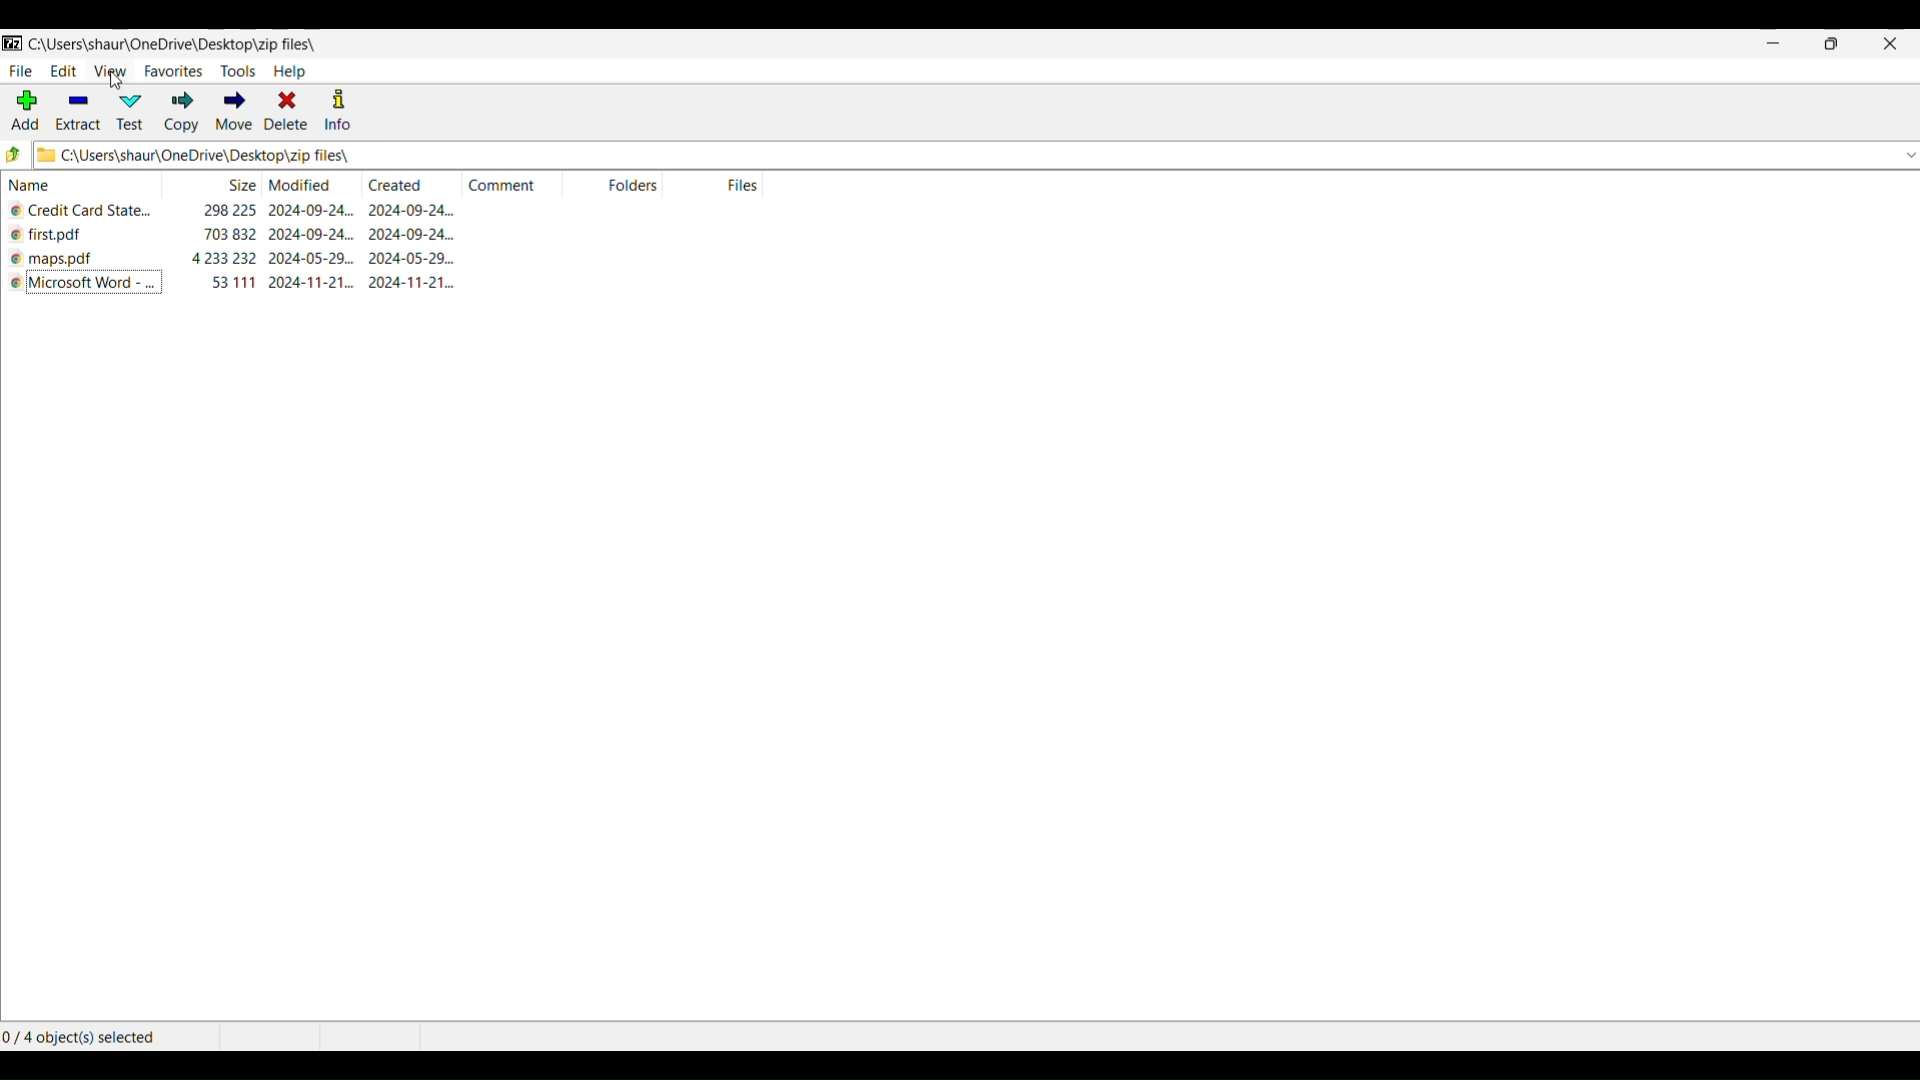 The height and width of the screenshot is (1080, 1920). What do you see at coordinates (97, 210) in the screenshot?
I see `file name` at bounding box center [97, 210].